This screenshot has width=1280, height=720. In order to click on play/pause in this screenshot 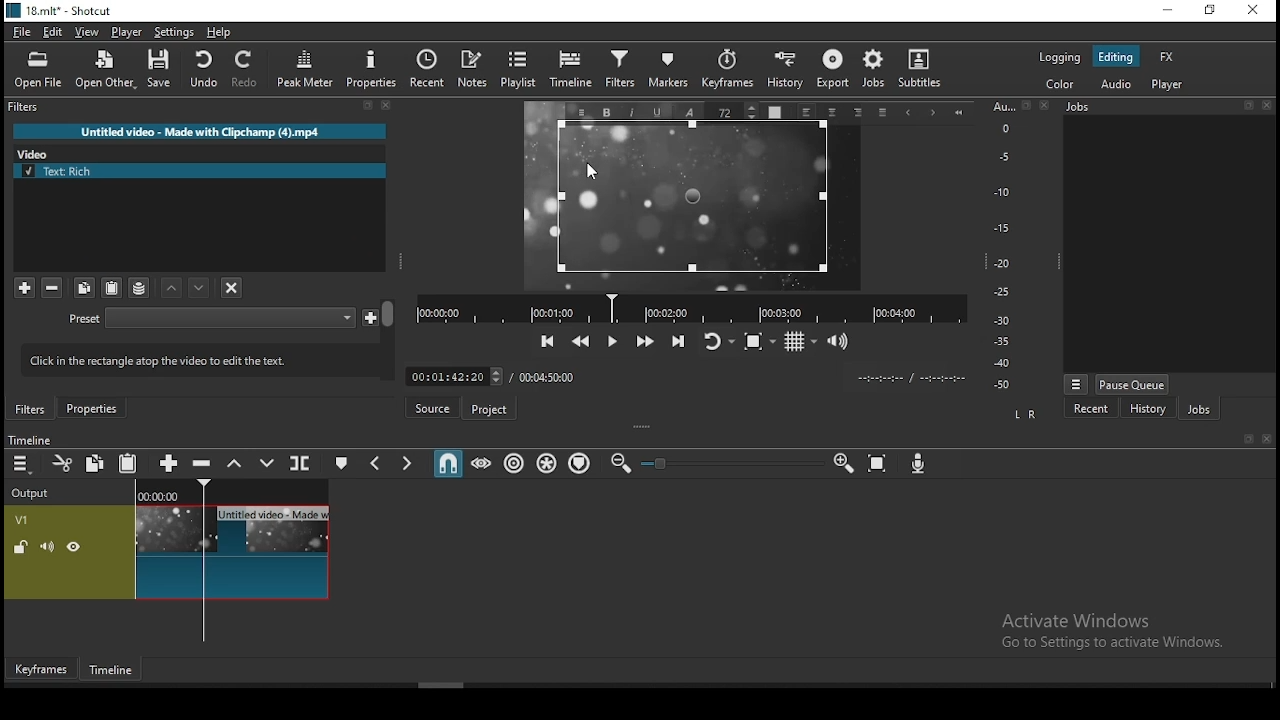, I will do `click(614, 342)`.